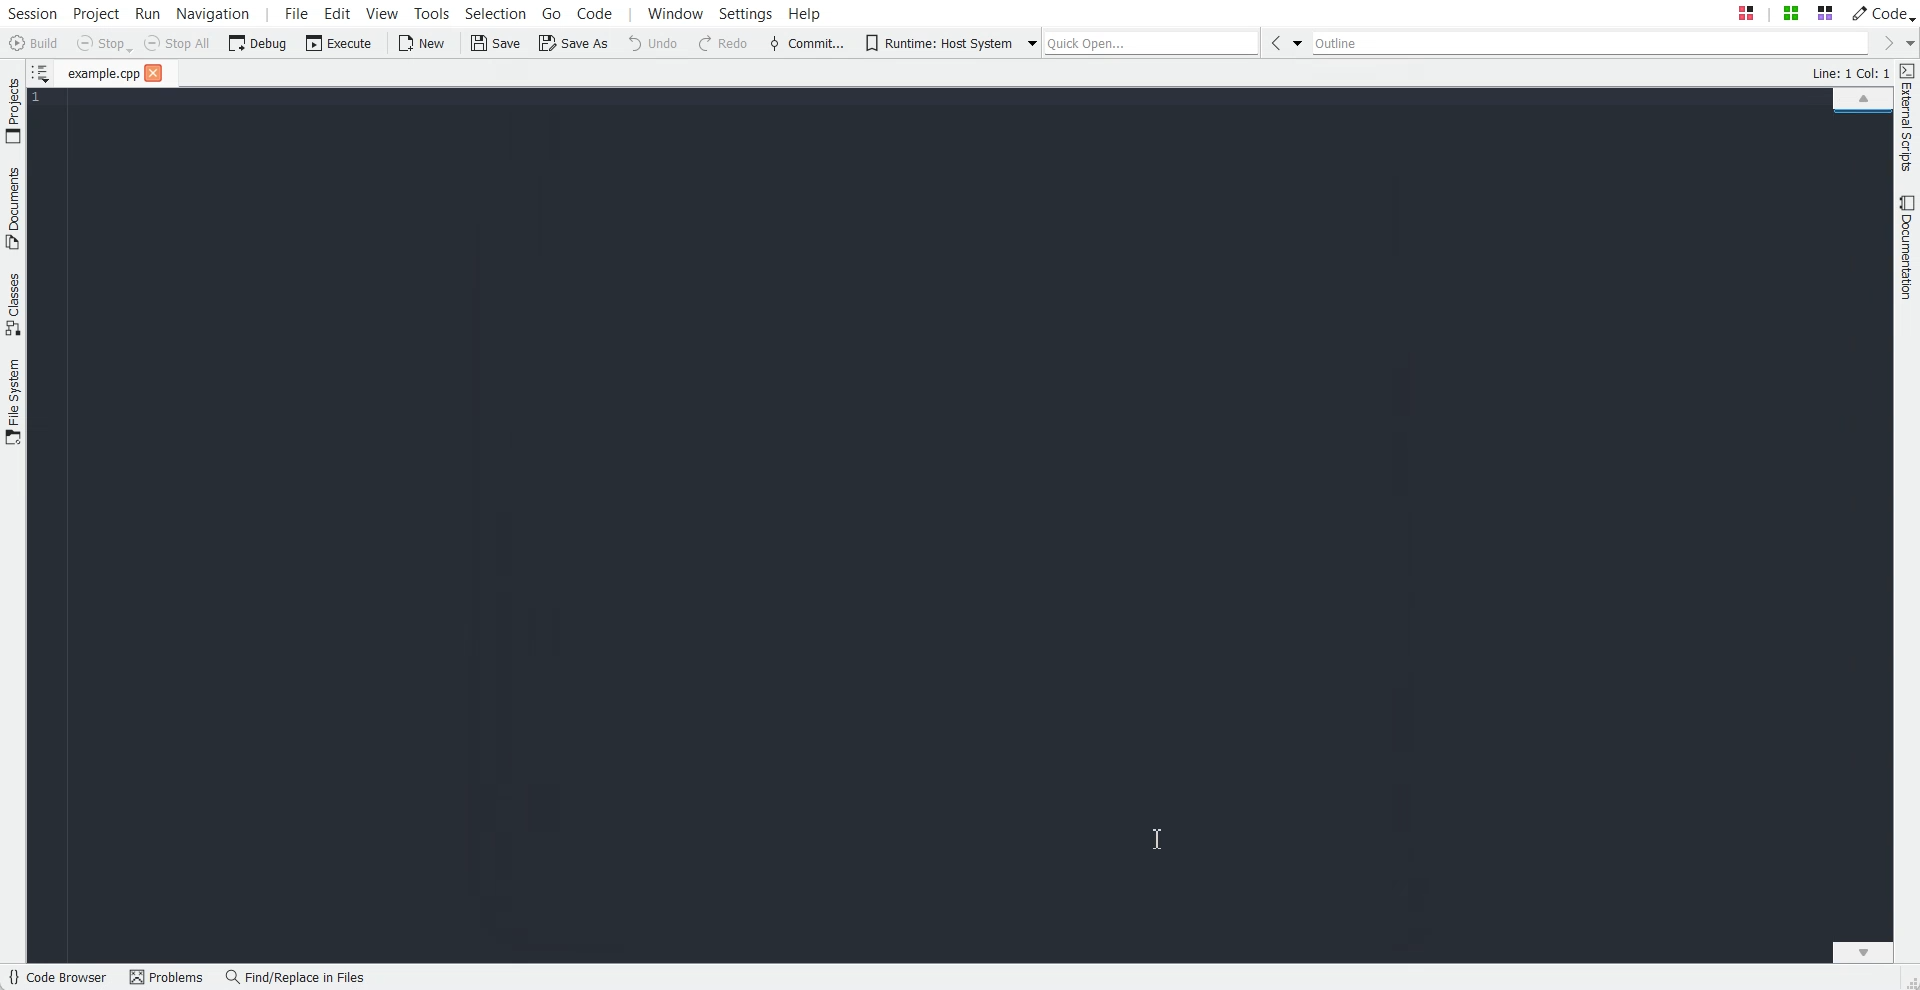 This screenshot has width=1920, height=990. I want to click on Drop down box, so click(1298, 42).